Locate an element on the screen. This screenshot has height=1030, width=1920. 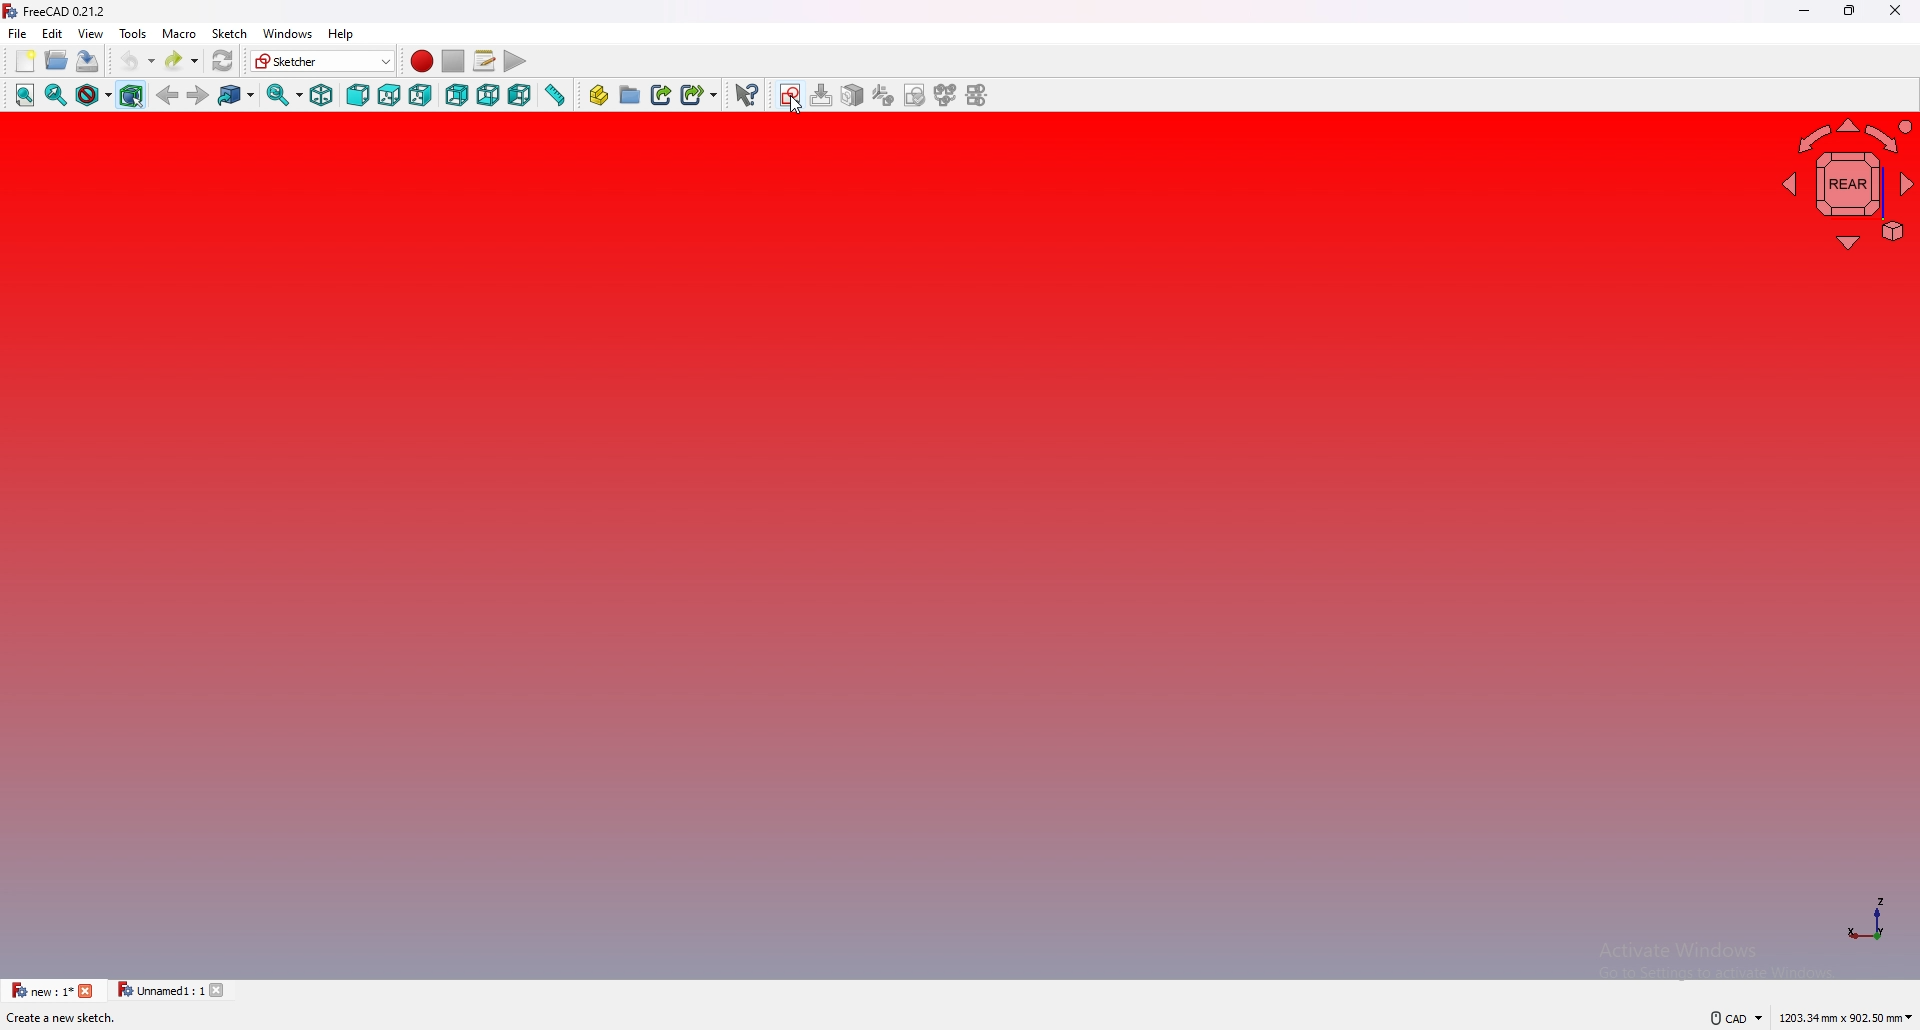
Sketches is located at coordinates (790, 97).